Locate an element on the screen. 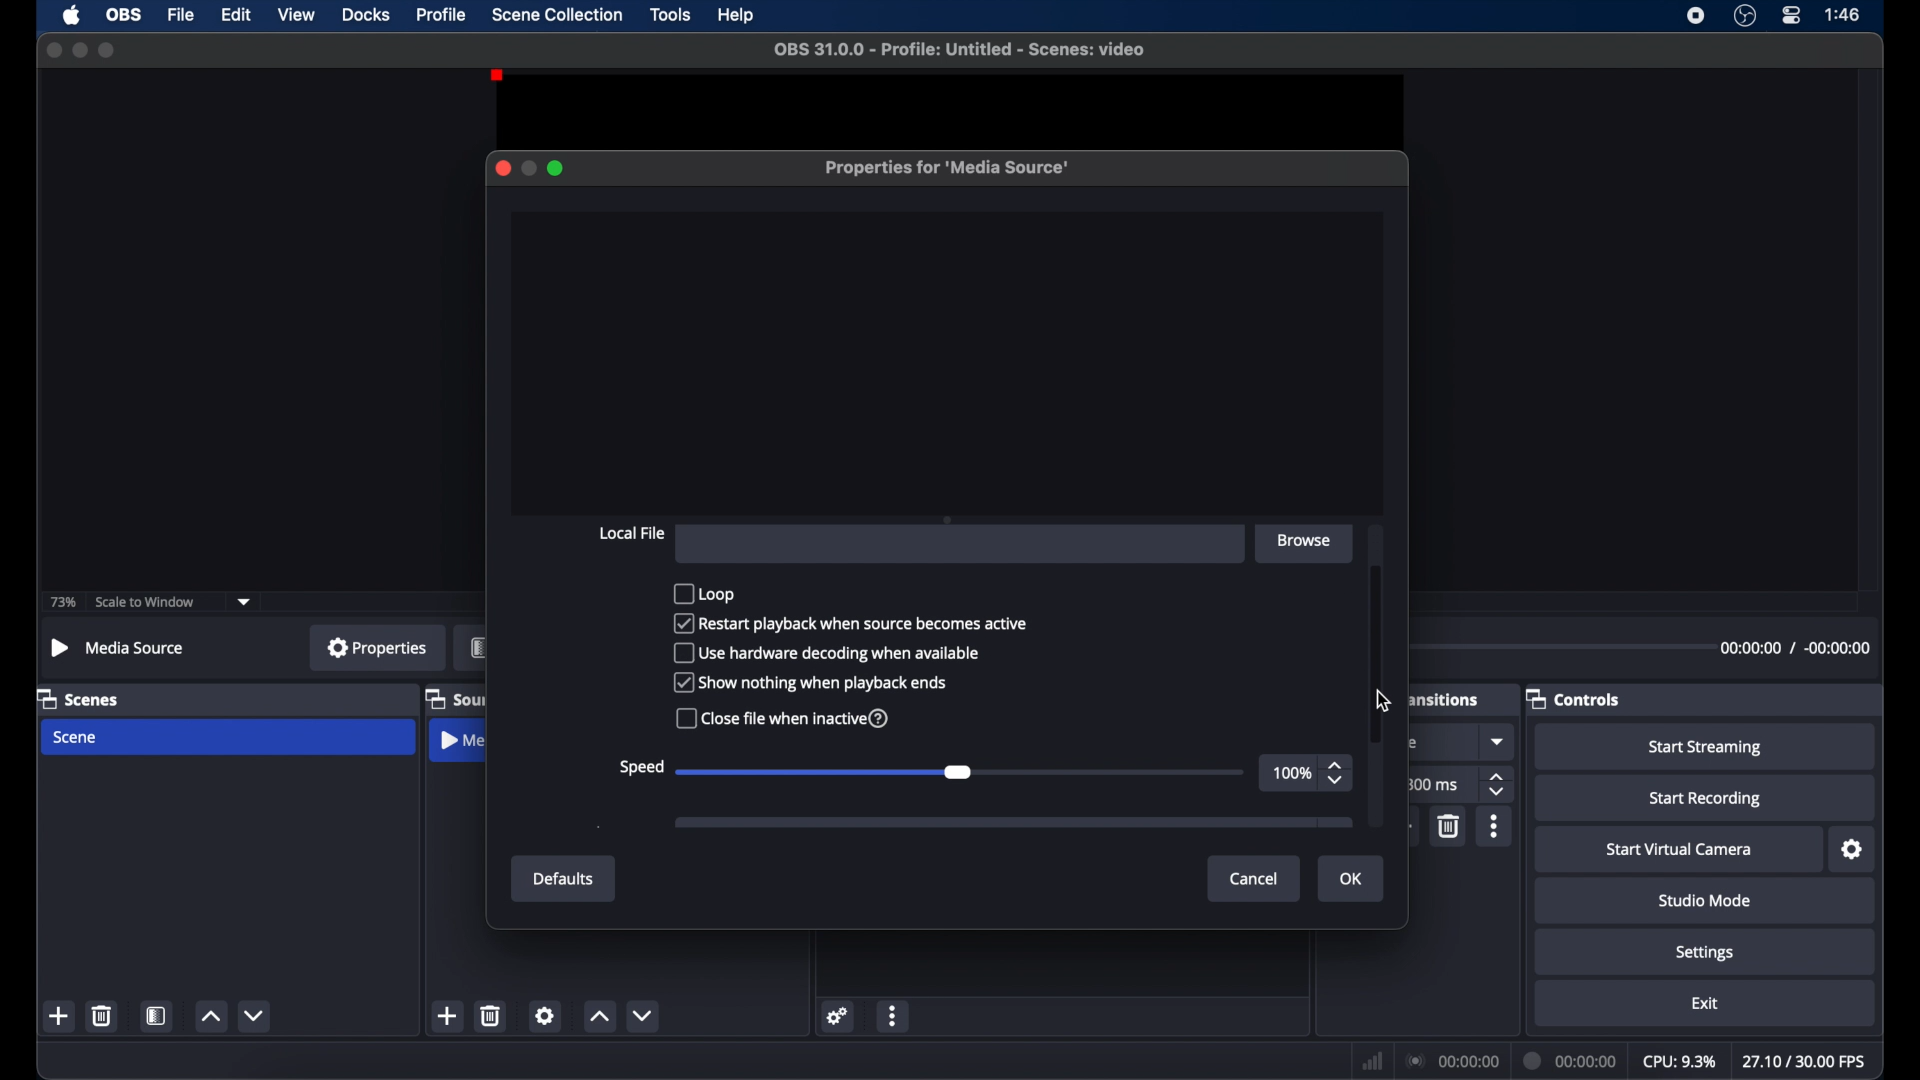 This screenshot has width=1920, height=1080. edit is located at coordinates (235, 16).